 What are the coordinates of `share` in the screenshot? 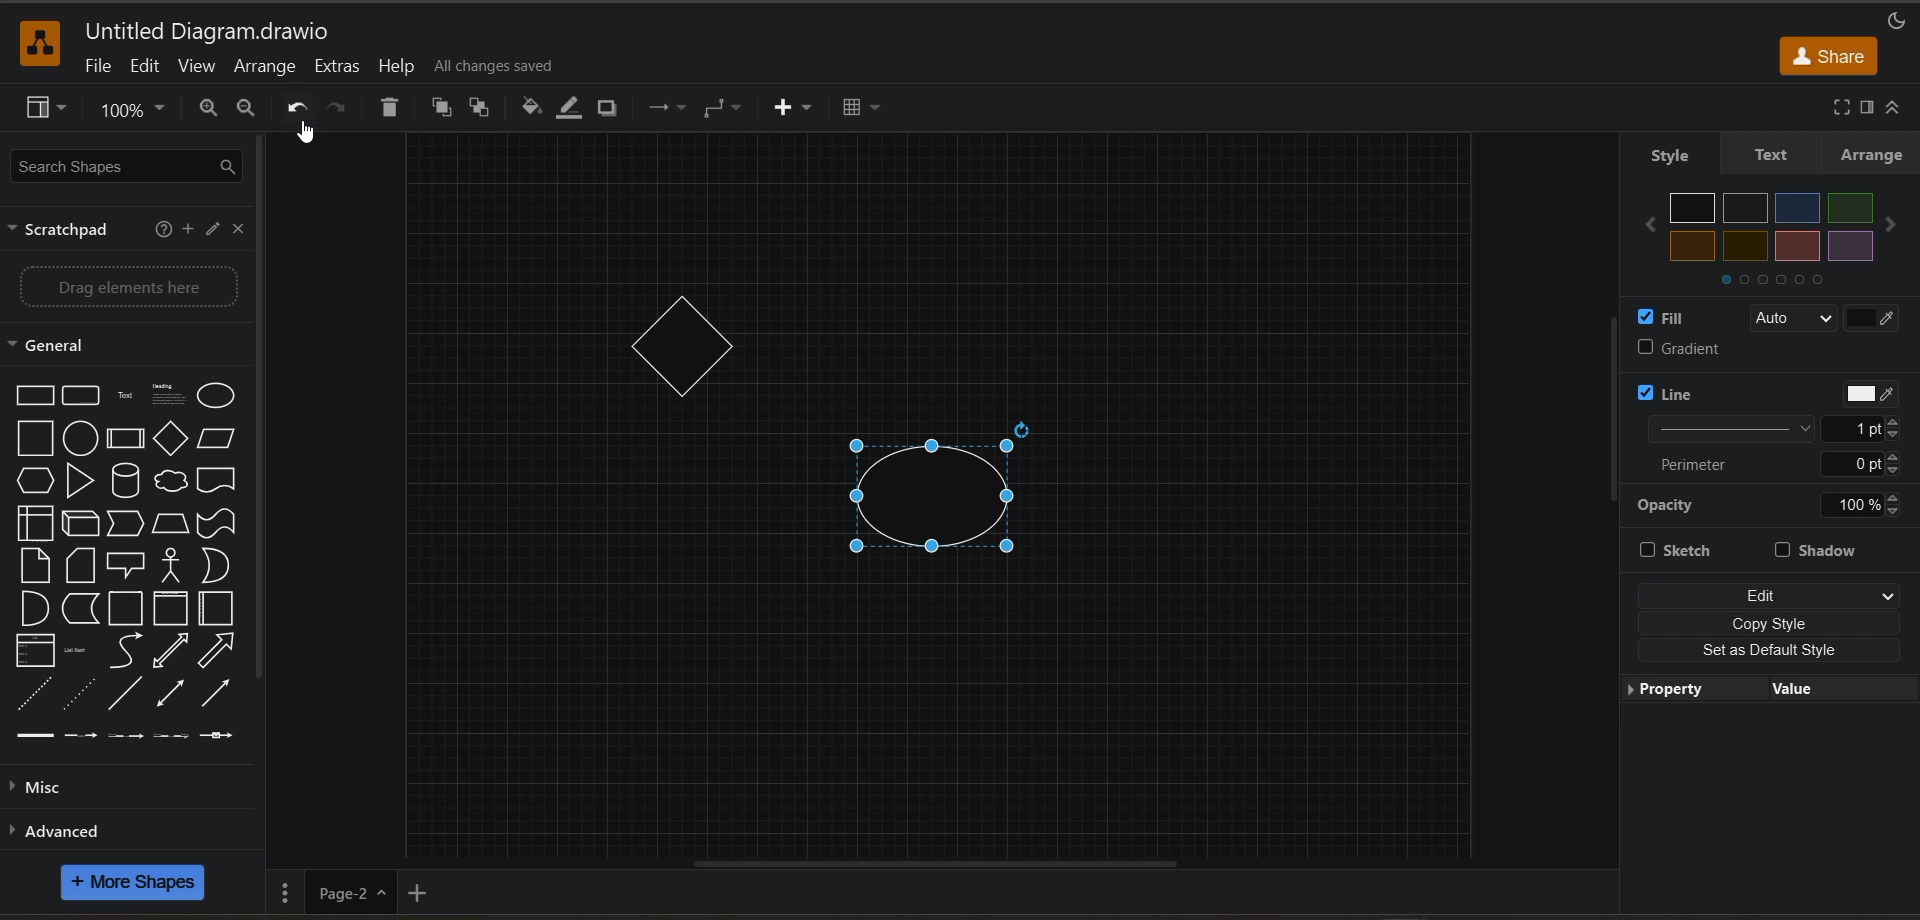 It's located at (1828, 57).